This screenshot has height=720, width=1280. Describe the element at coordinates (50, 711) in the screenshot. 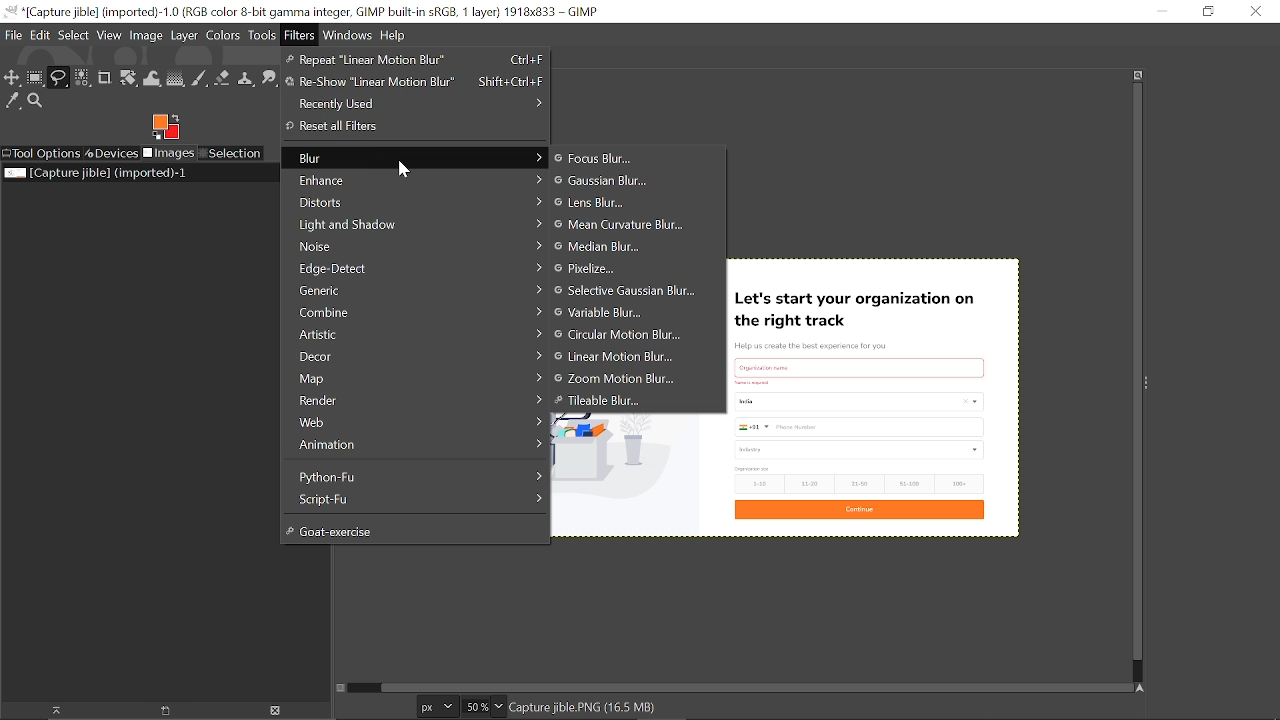

I see `Raise dispaly` at that location.